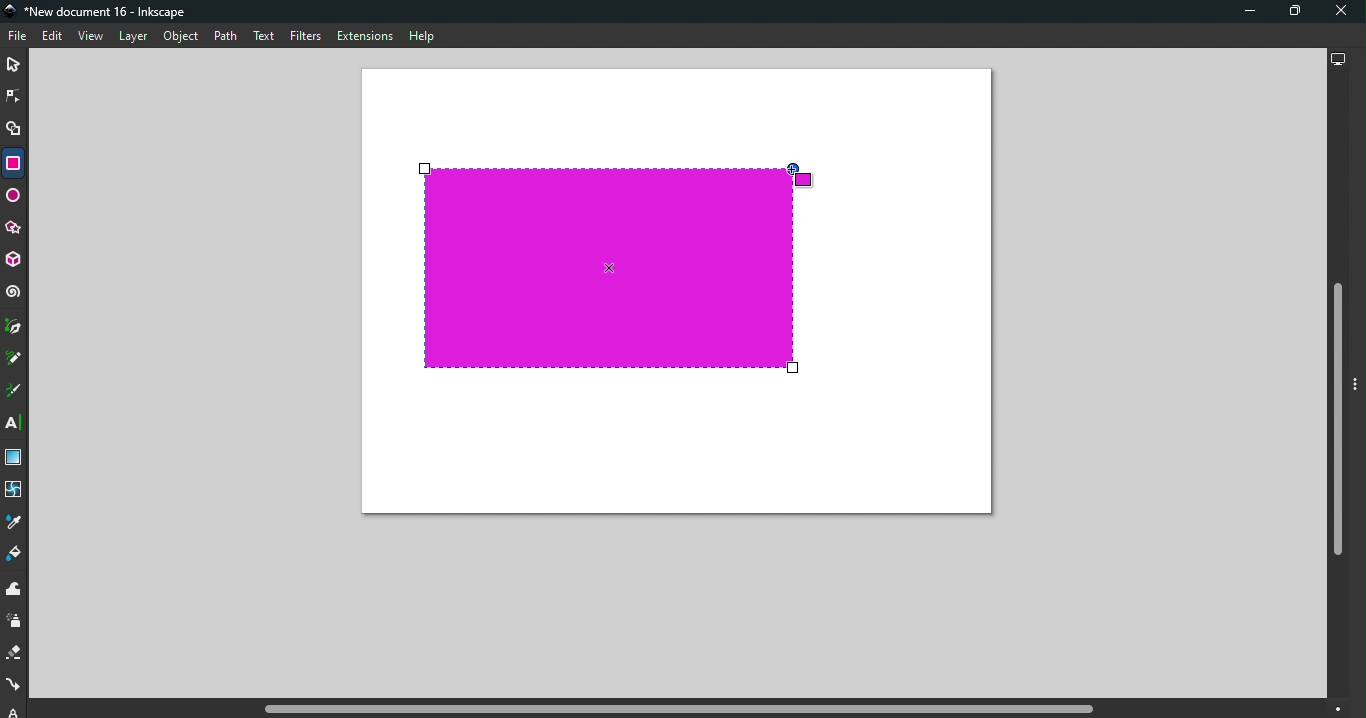  What do you see at coordinates (363, 35) in the screenshot?
I see `Extensions` at bounding box center [363, 35].